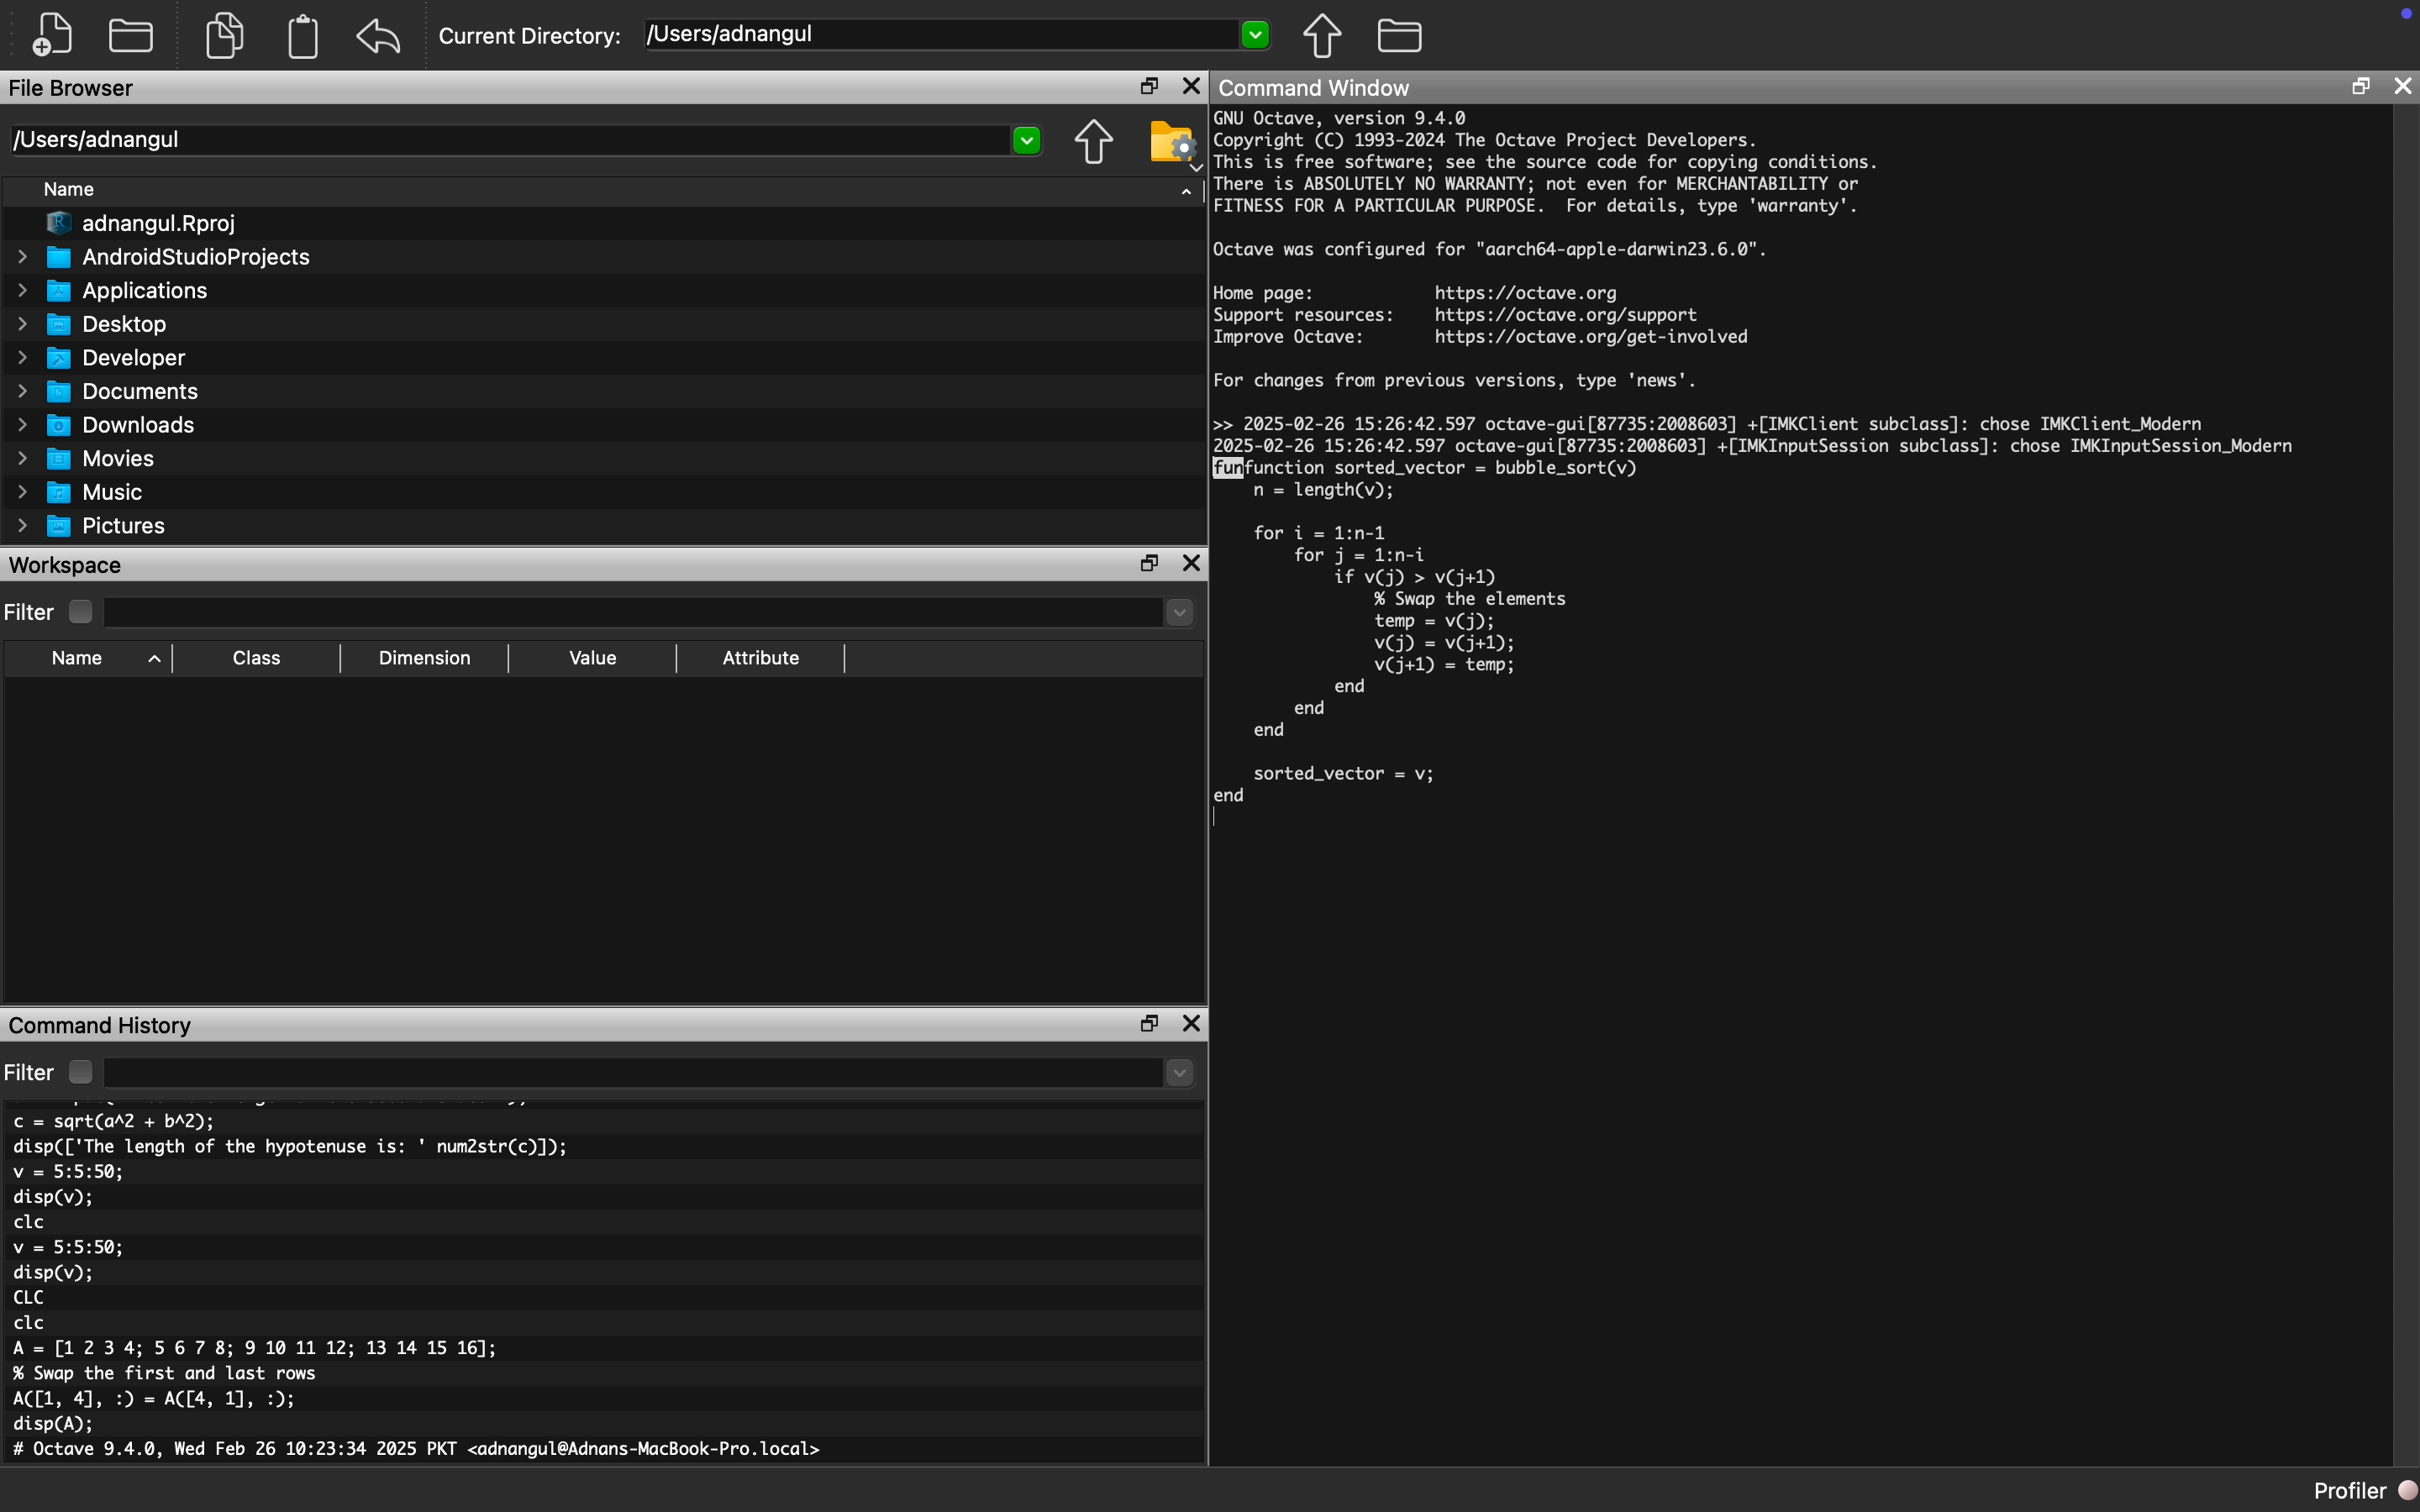 The width and height of the screenshot is (2420, 1512). Describe the element at coordinates (762, 659) in the screenshot. I see `Attribute` at that location.